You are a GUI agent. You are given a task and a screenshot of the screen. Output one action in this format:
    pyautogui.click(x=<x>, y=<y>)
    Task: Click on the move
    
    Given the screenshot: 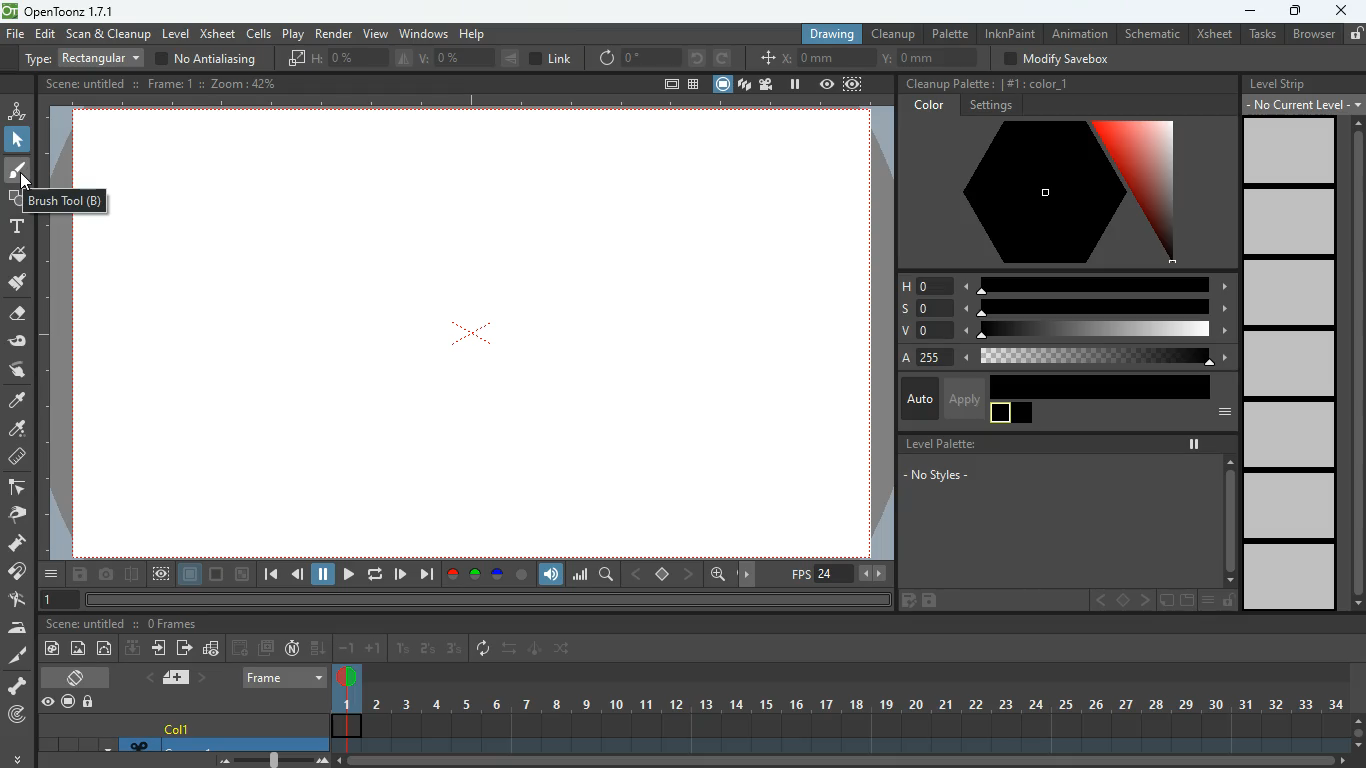 What is the action you would take?
    pyautogui.click(x=161, y=648)
    